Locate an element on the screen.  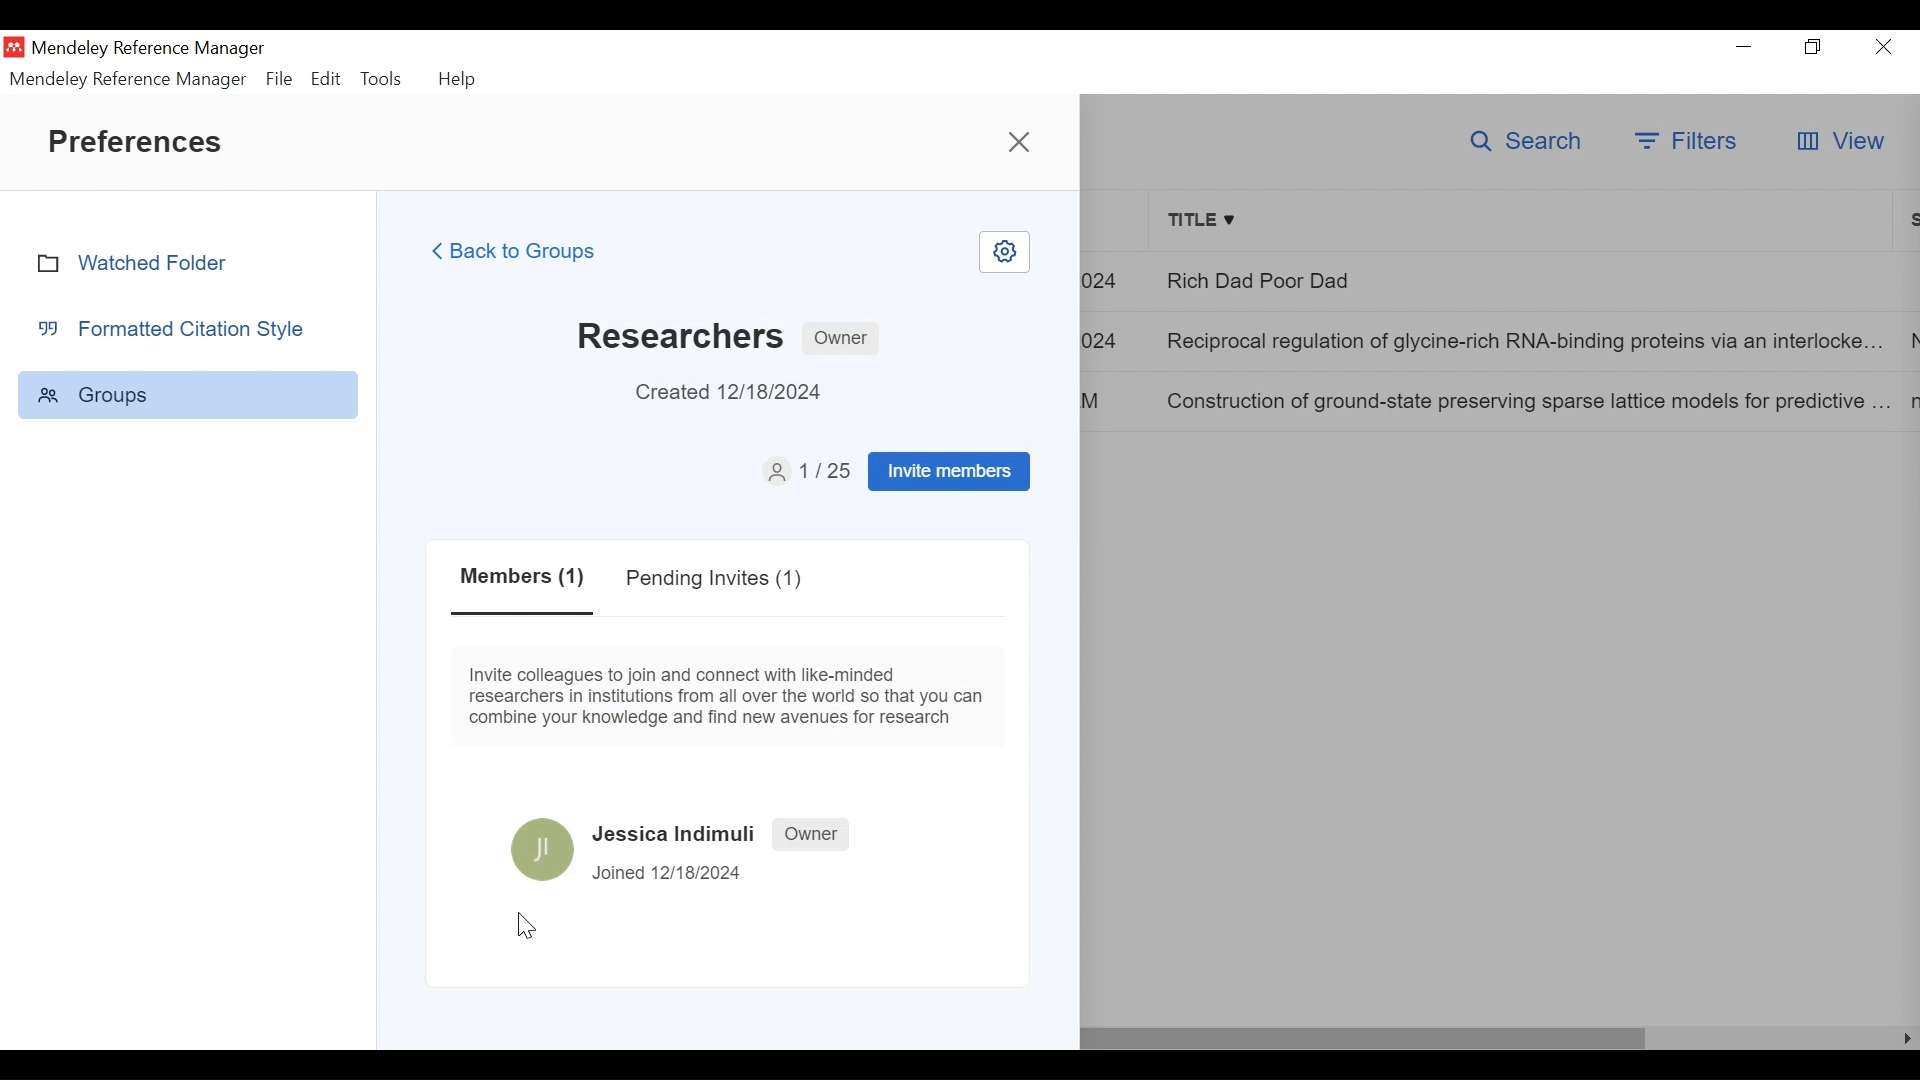
Restore is located at coordinates (1813, 46).